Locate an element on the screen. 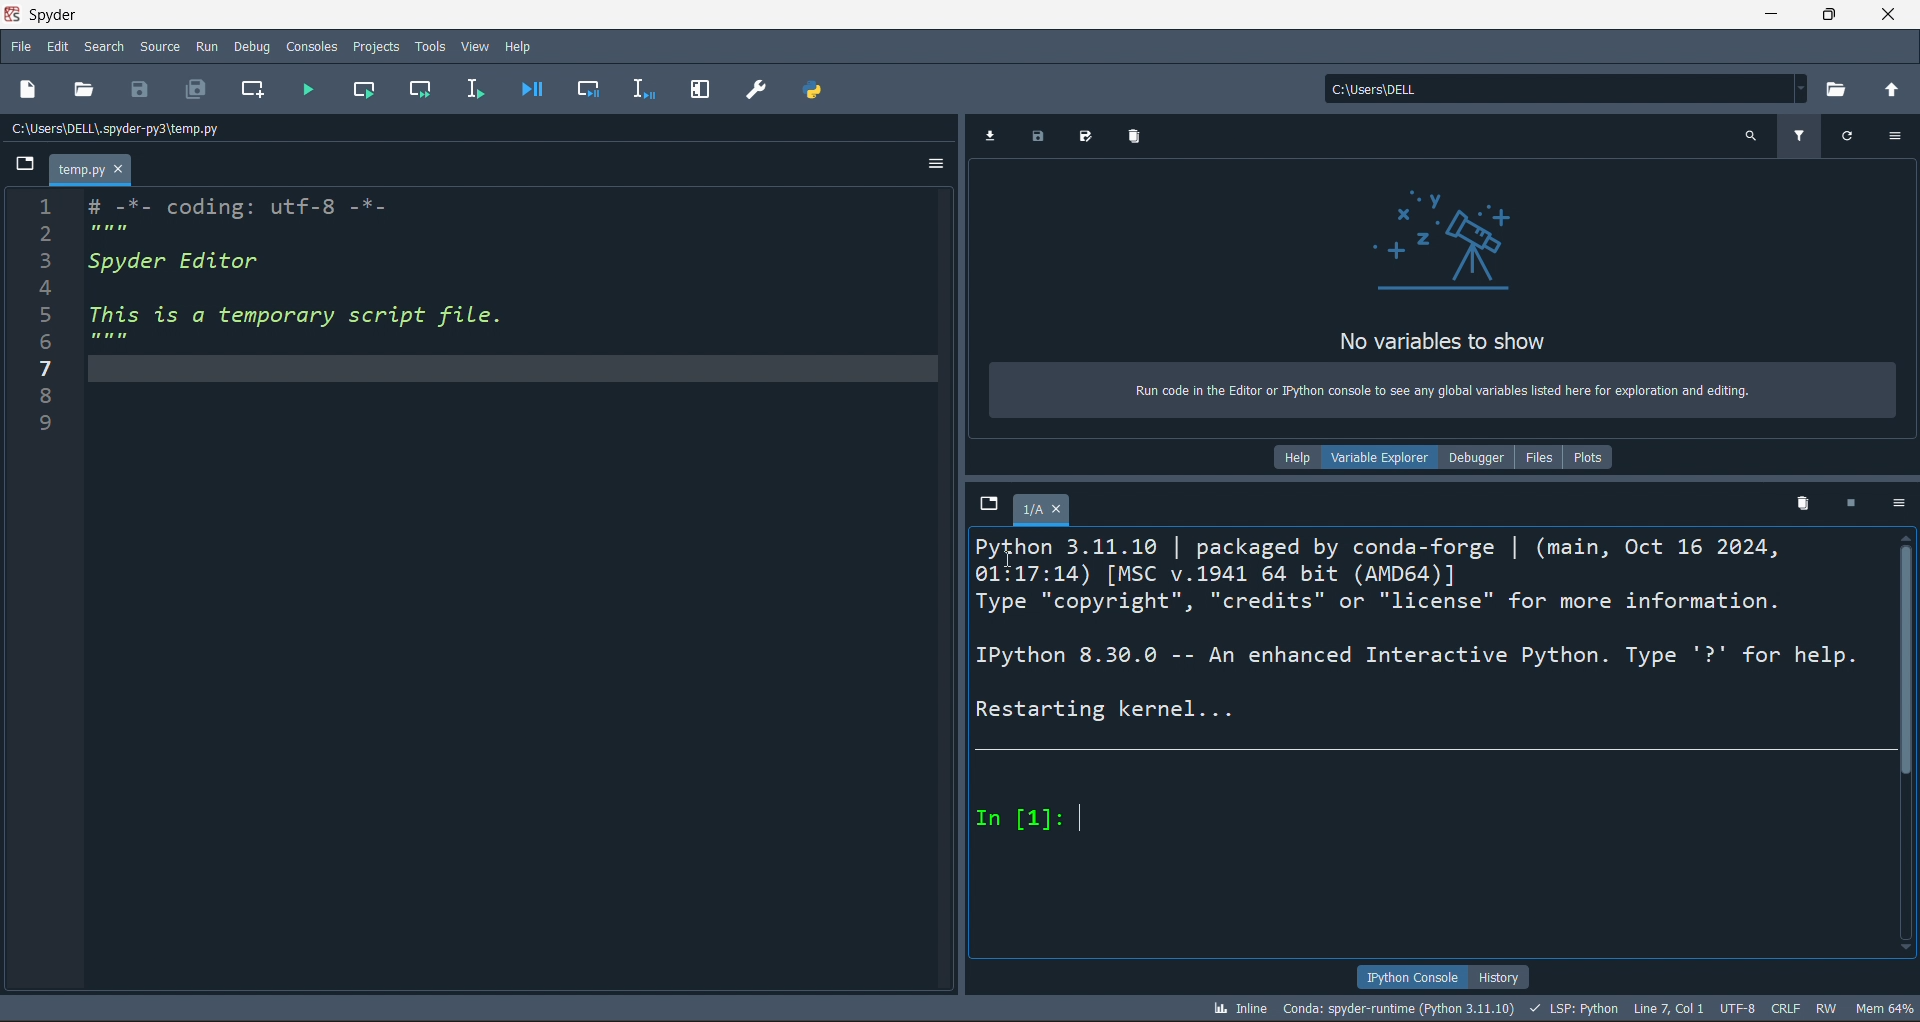 Image resolution: width=1920 pixels, height=1022 pixels. Run code in the Editor or IPython console to see any global variables listed here for exploration and editing. is located at coordinates (1456, 388).